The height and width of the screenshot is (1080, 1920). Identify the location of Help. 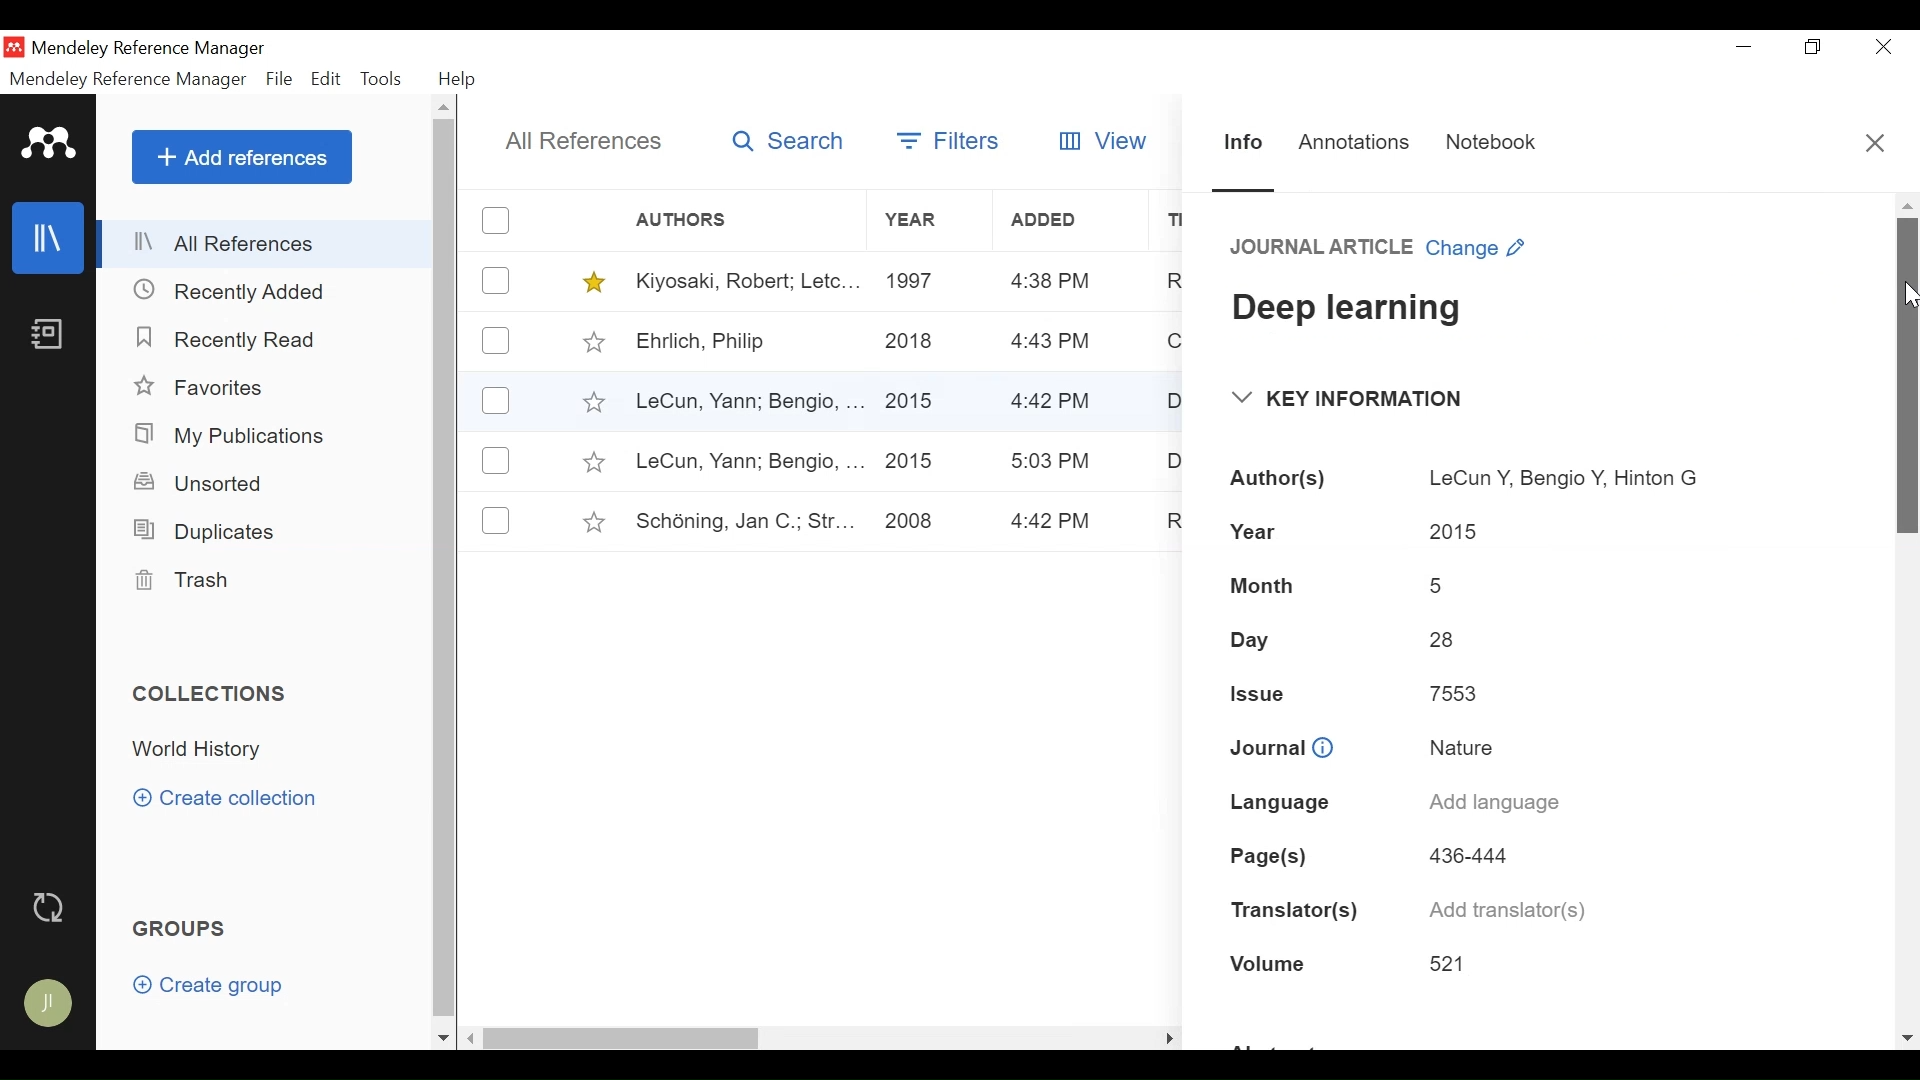
(459, 79).